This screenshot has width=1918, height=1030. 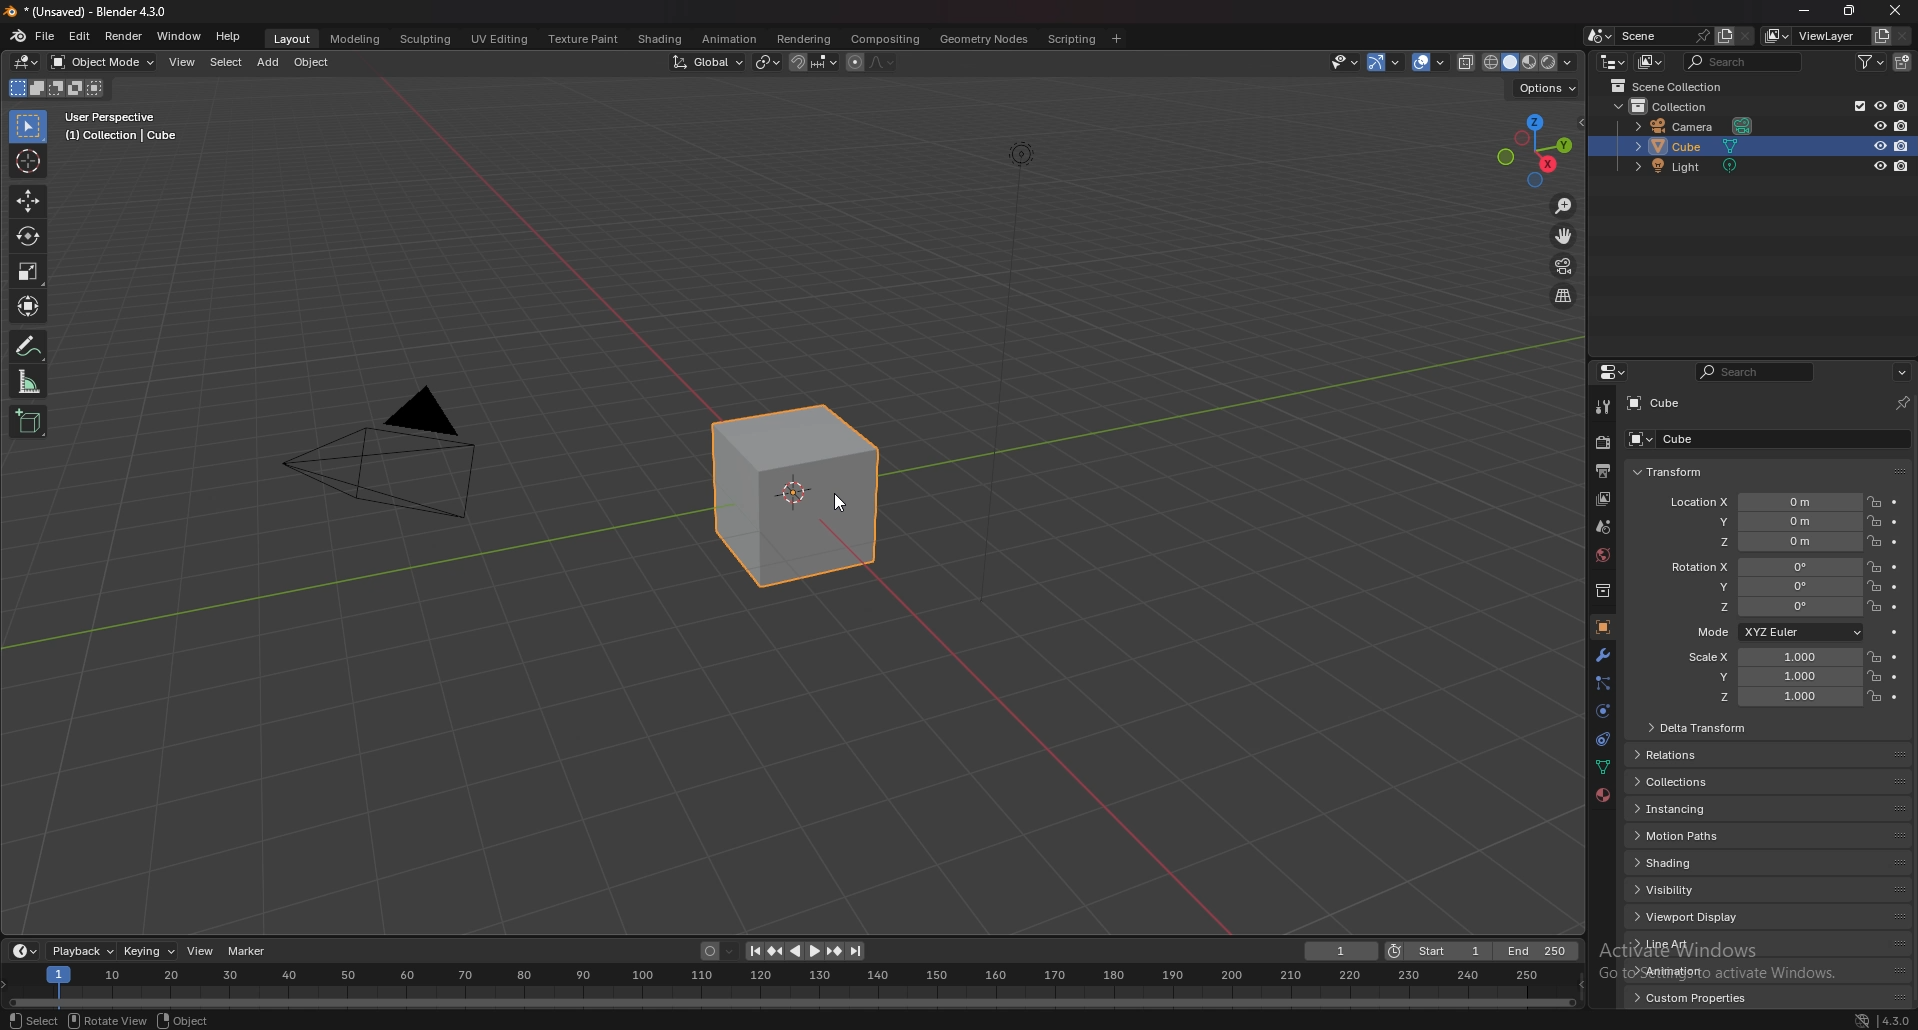 What do you see at coordinates (1604, 441) in the screenshot?
I see `render` at bounding box center [1604, 441].